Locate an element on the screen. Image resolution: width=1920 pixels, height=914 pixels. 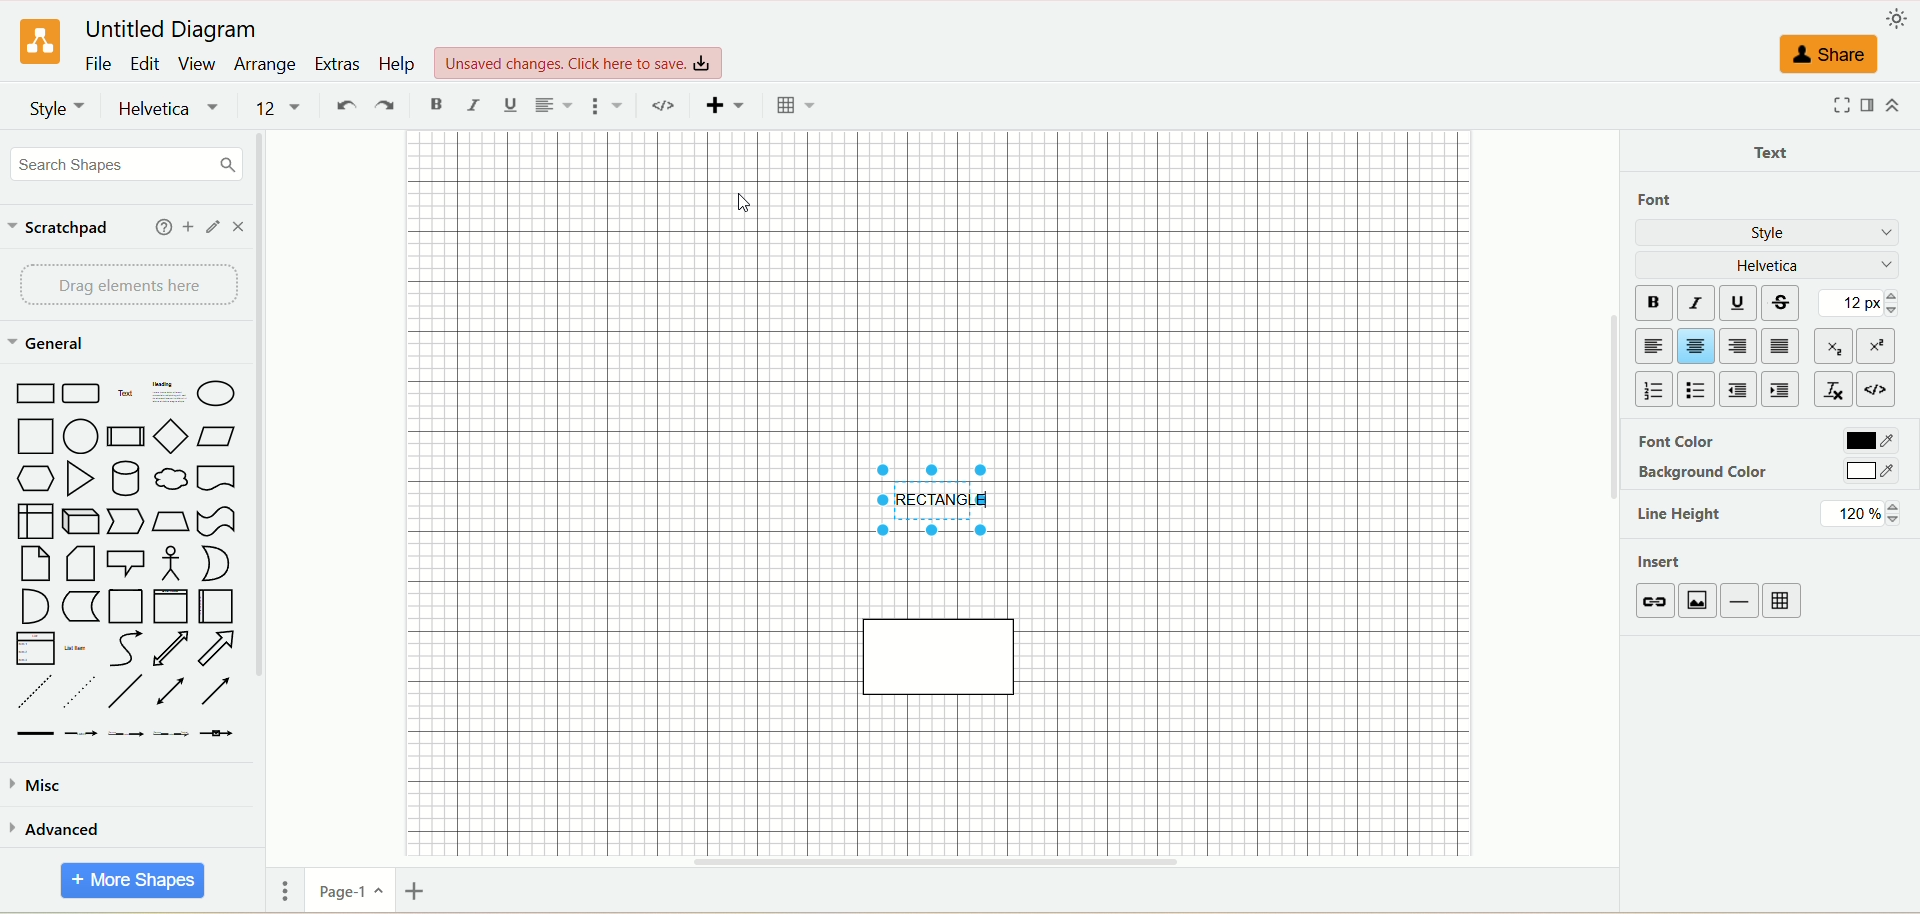
style is located at coordinates (58, 108).